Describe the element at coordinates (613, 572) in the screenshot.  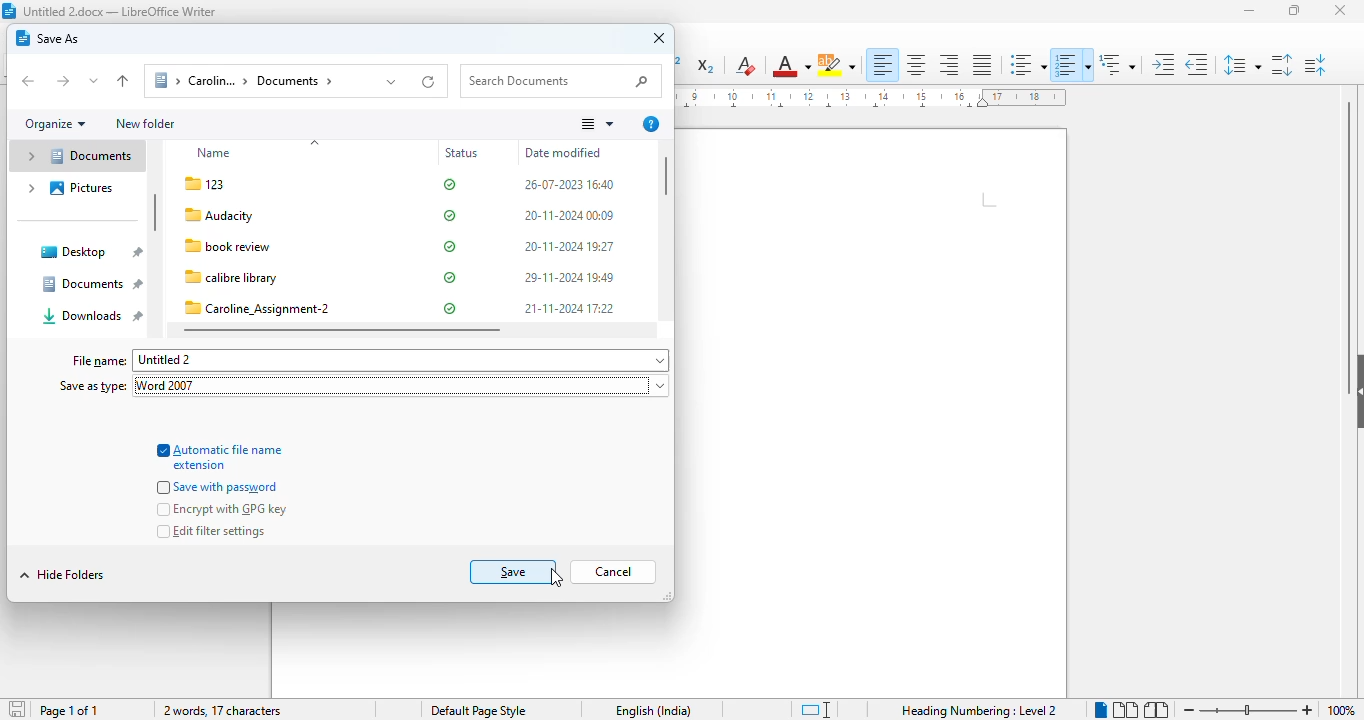
I see `cancel` at that location.